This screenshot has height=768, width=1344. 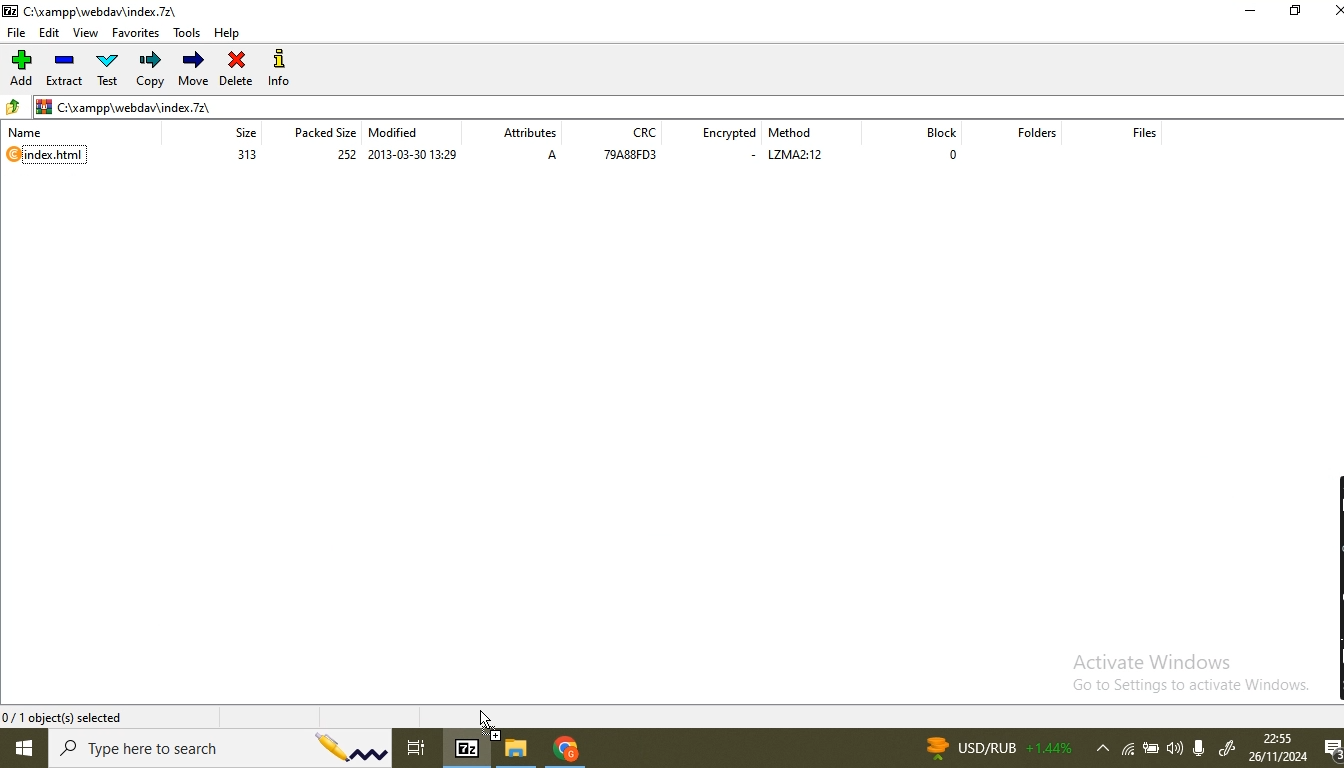 I want to click on 313, so click(x=244, y=154).